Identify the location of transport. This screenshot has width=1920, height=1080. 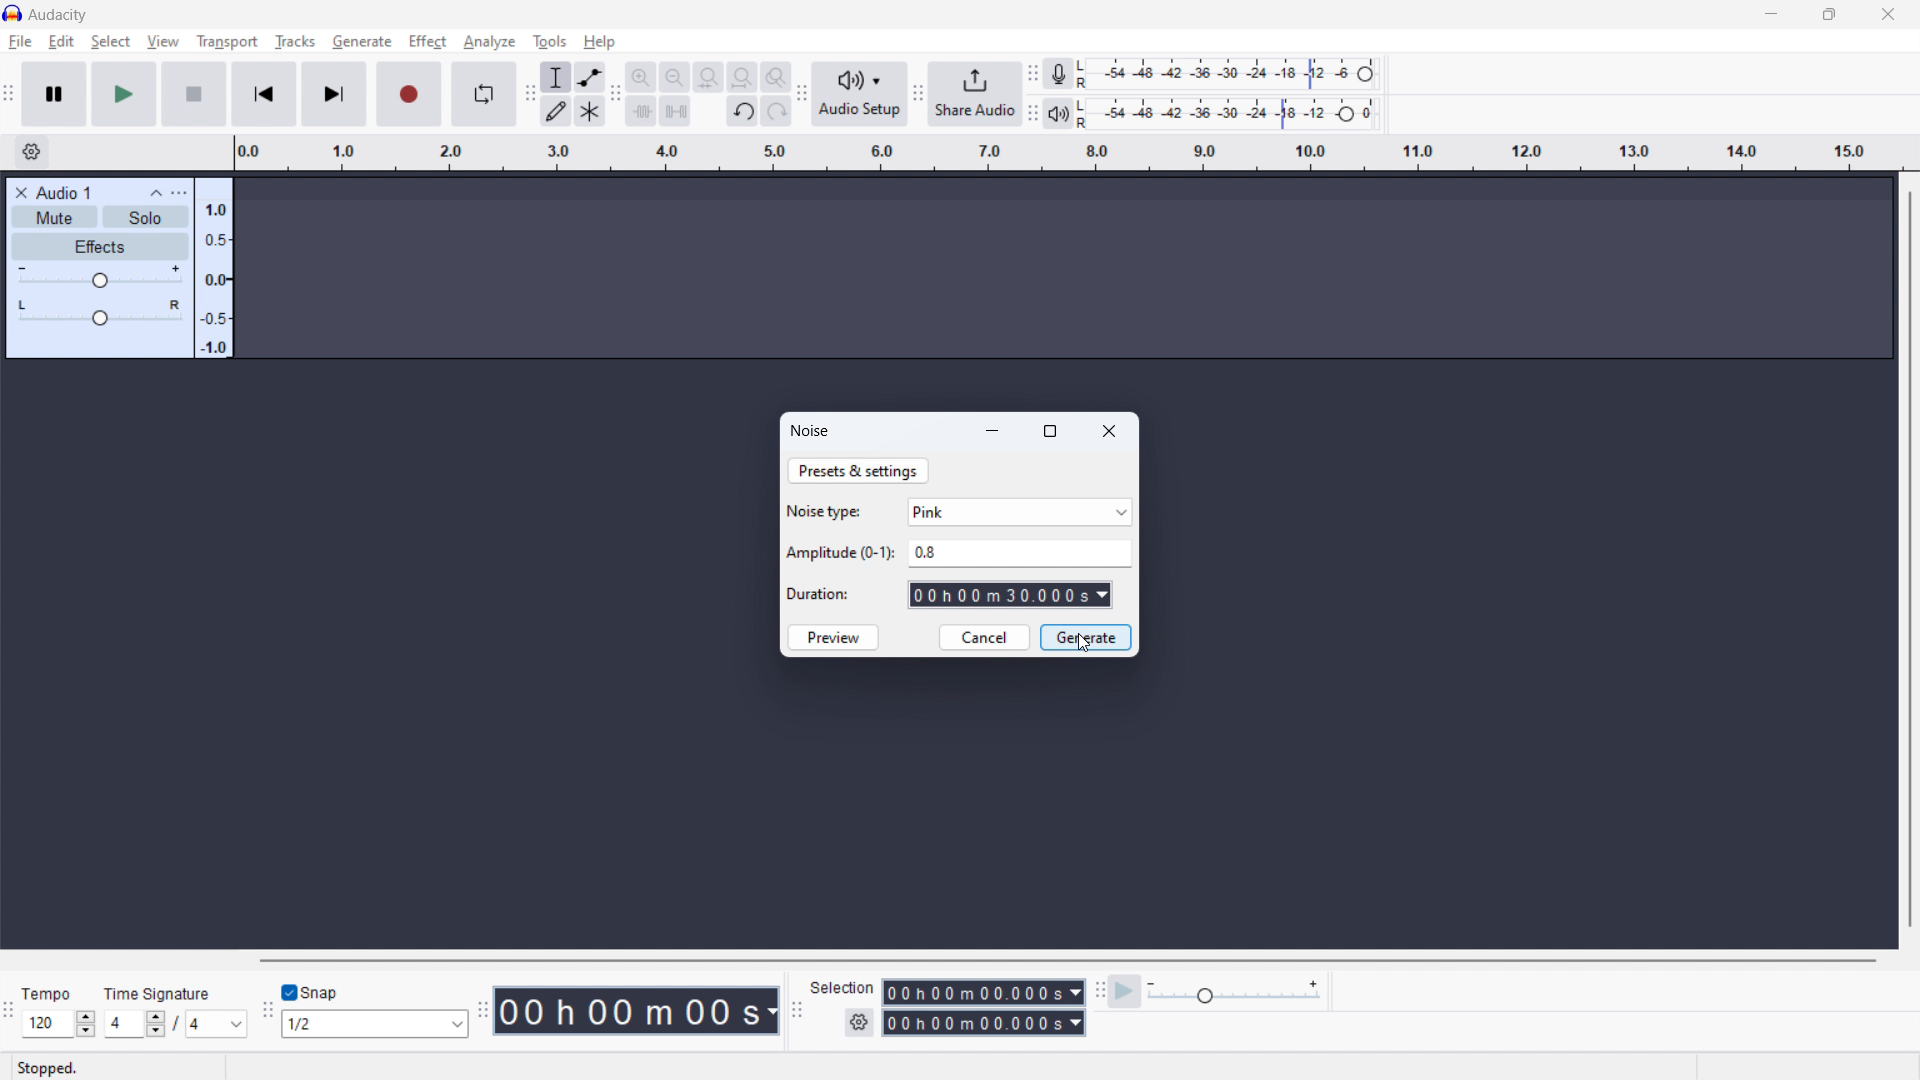
(227, 41).